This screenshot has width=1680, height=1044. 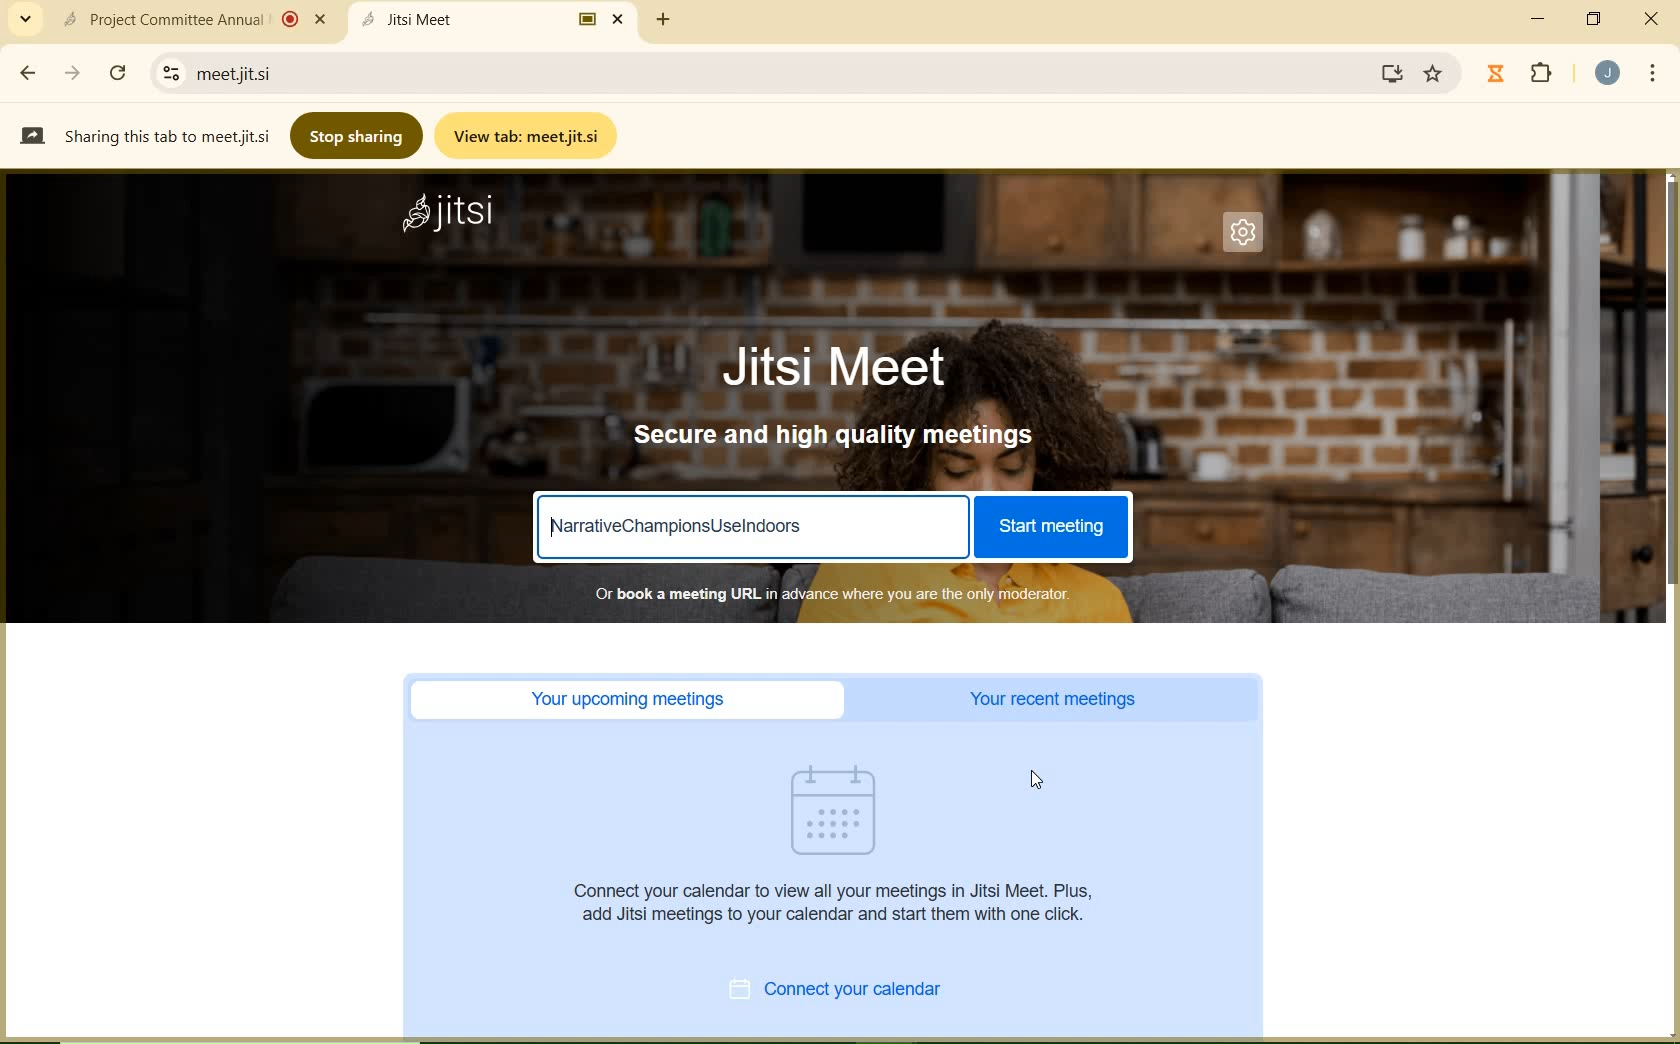 What do you see at coordinates (846, 594) in the screenshot?
I see `Or book a meeting URL in advance where you are the only moderator` at bounding box center [846, 594].